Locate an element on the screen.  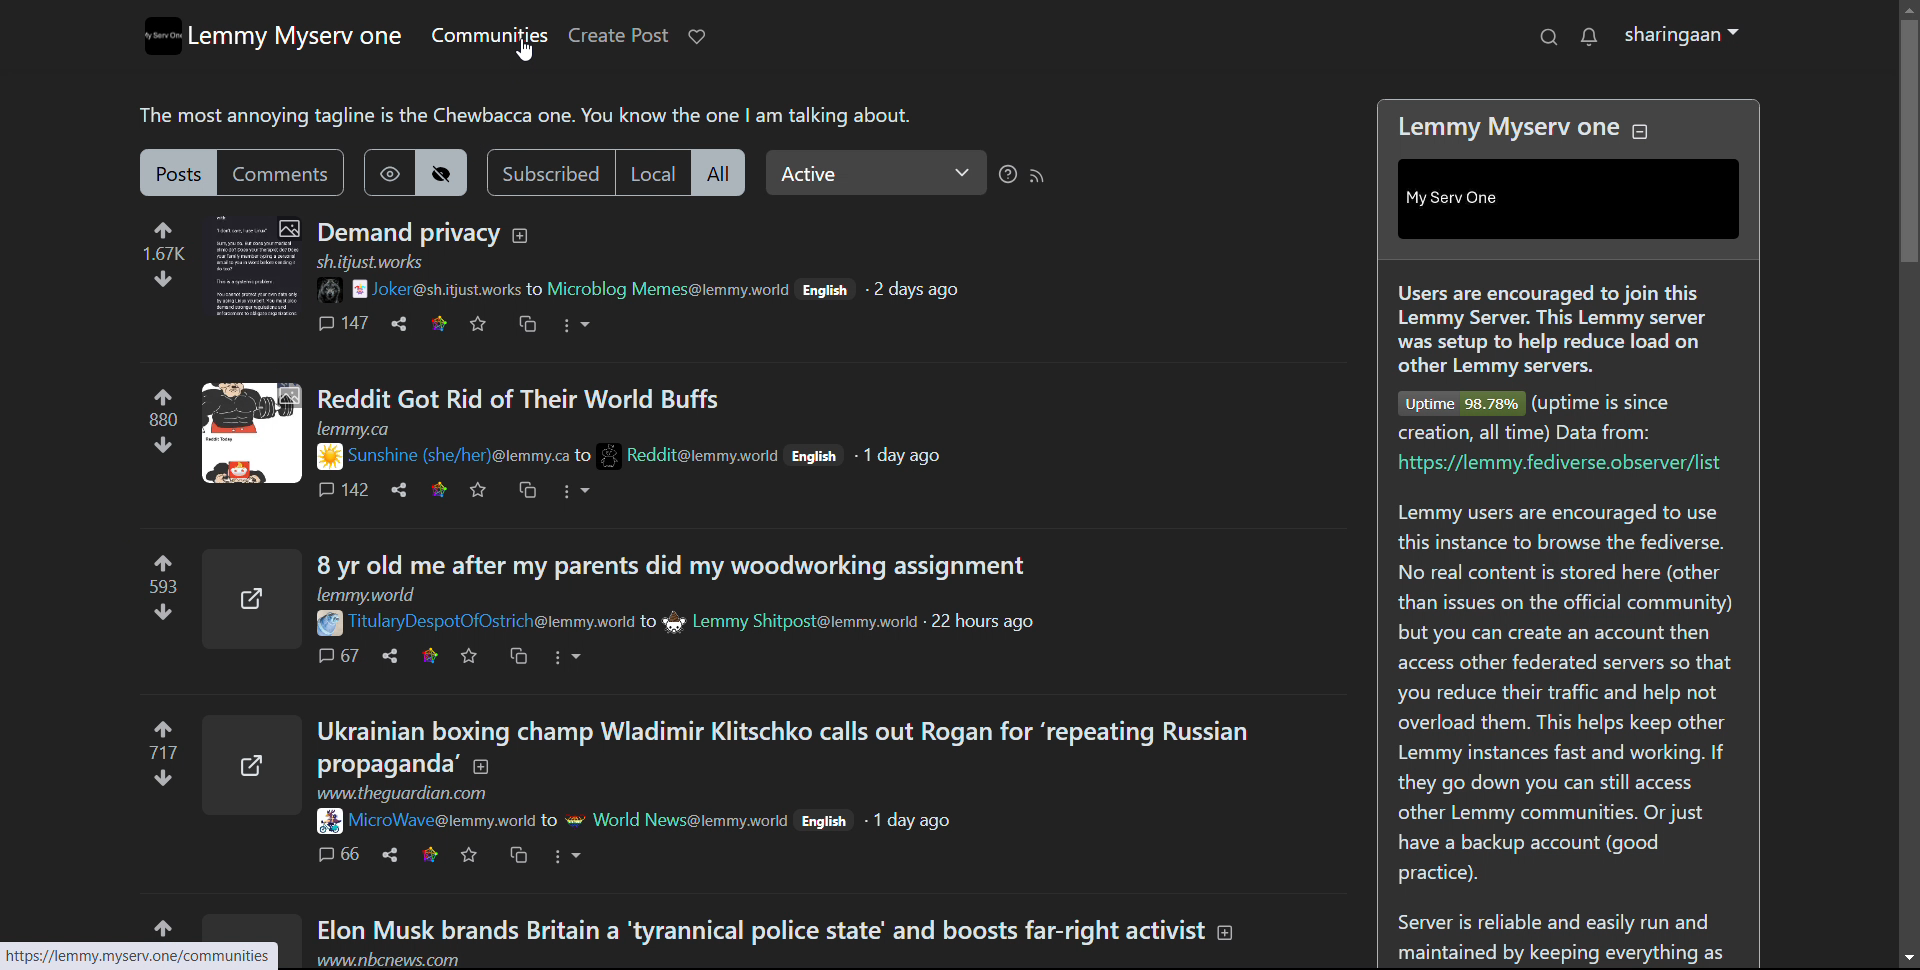
Post title - Demand privacy is located at coordinates (404, 231).